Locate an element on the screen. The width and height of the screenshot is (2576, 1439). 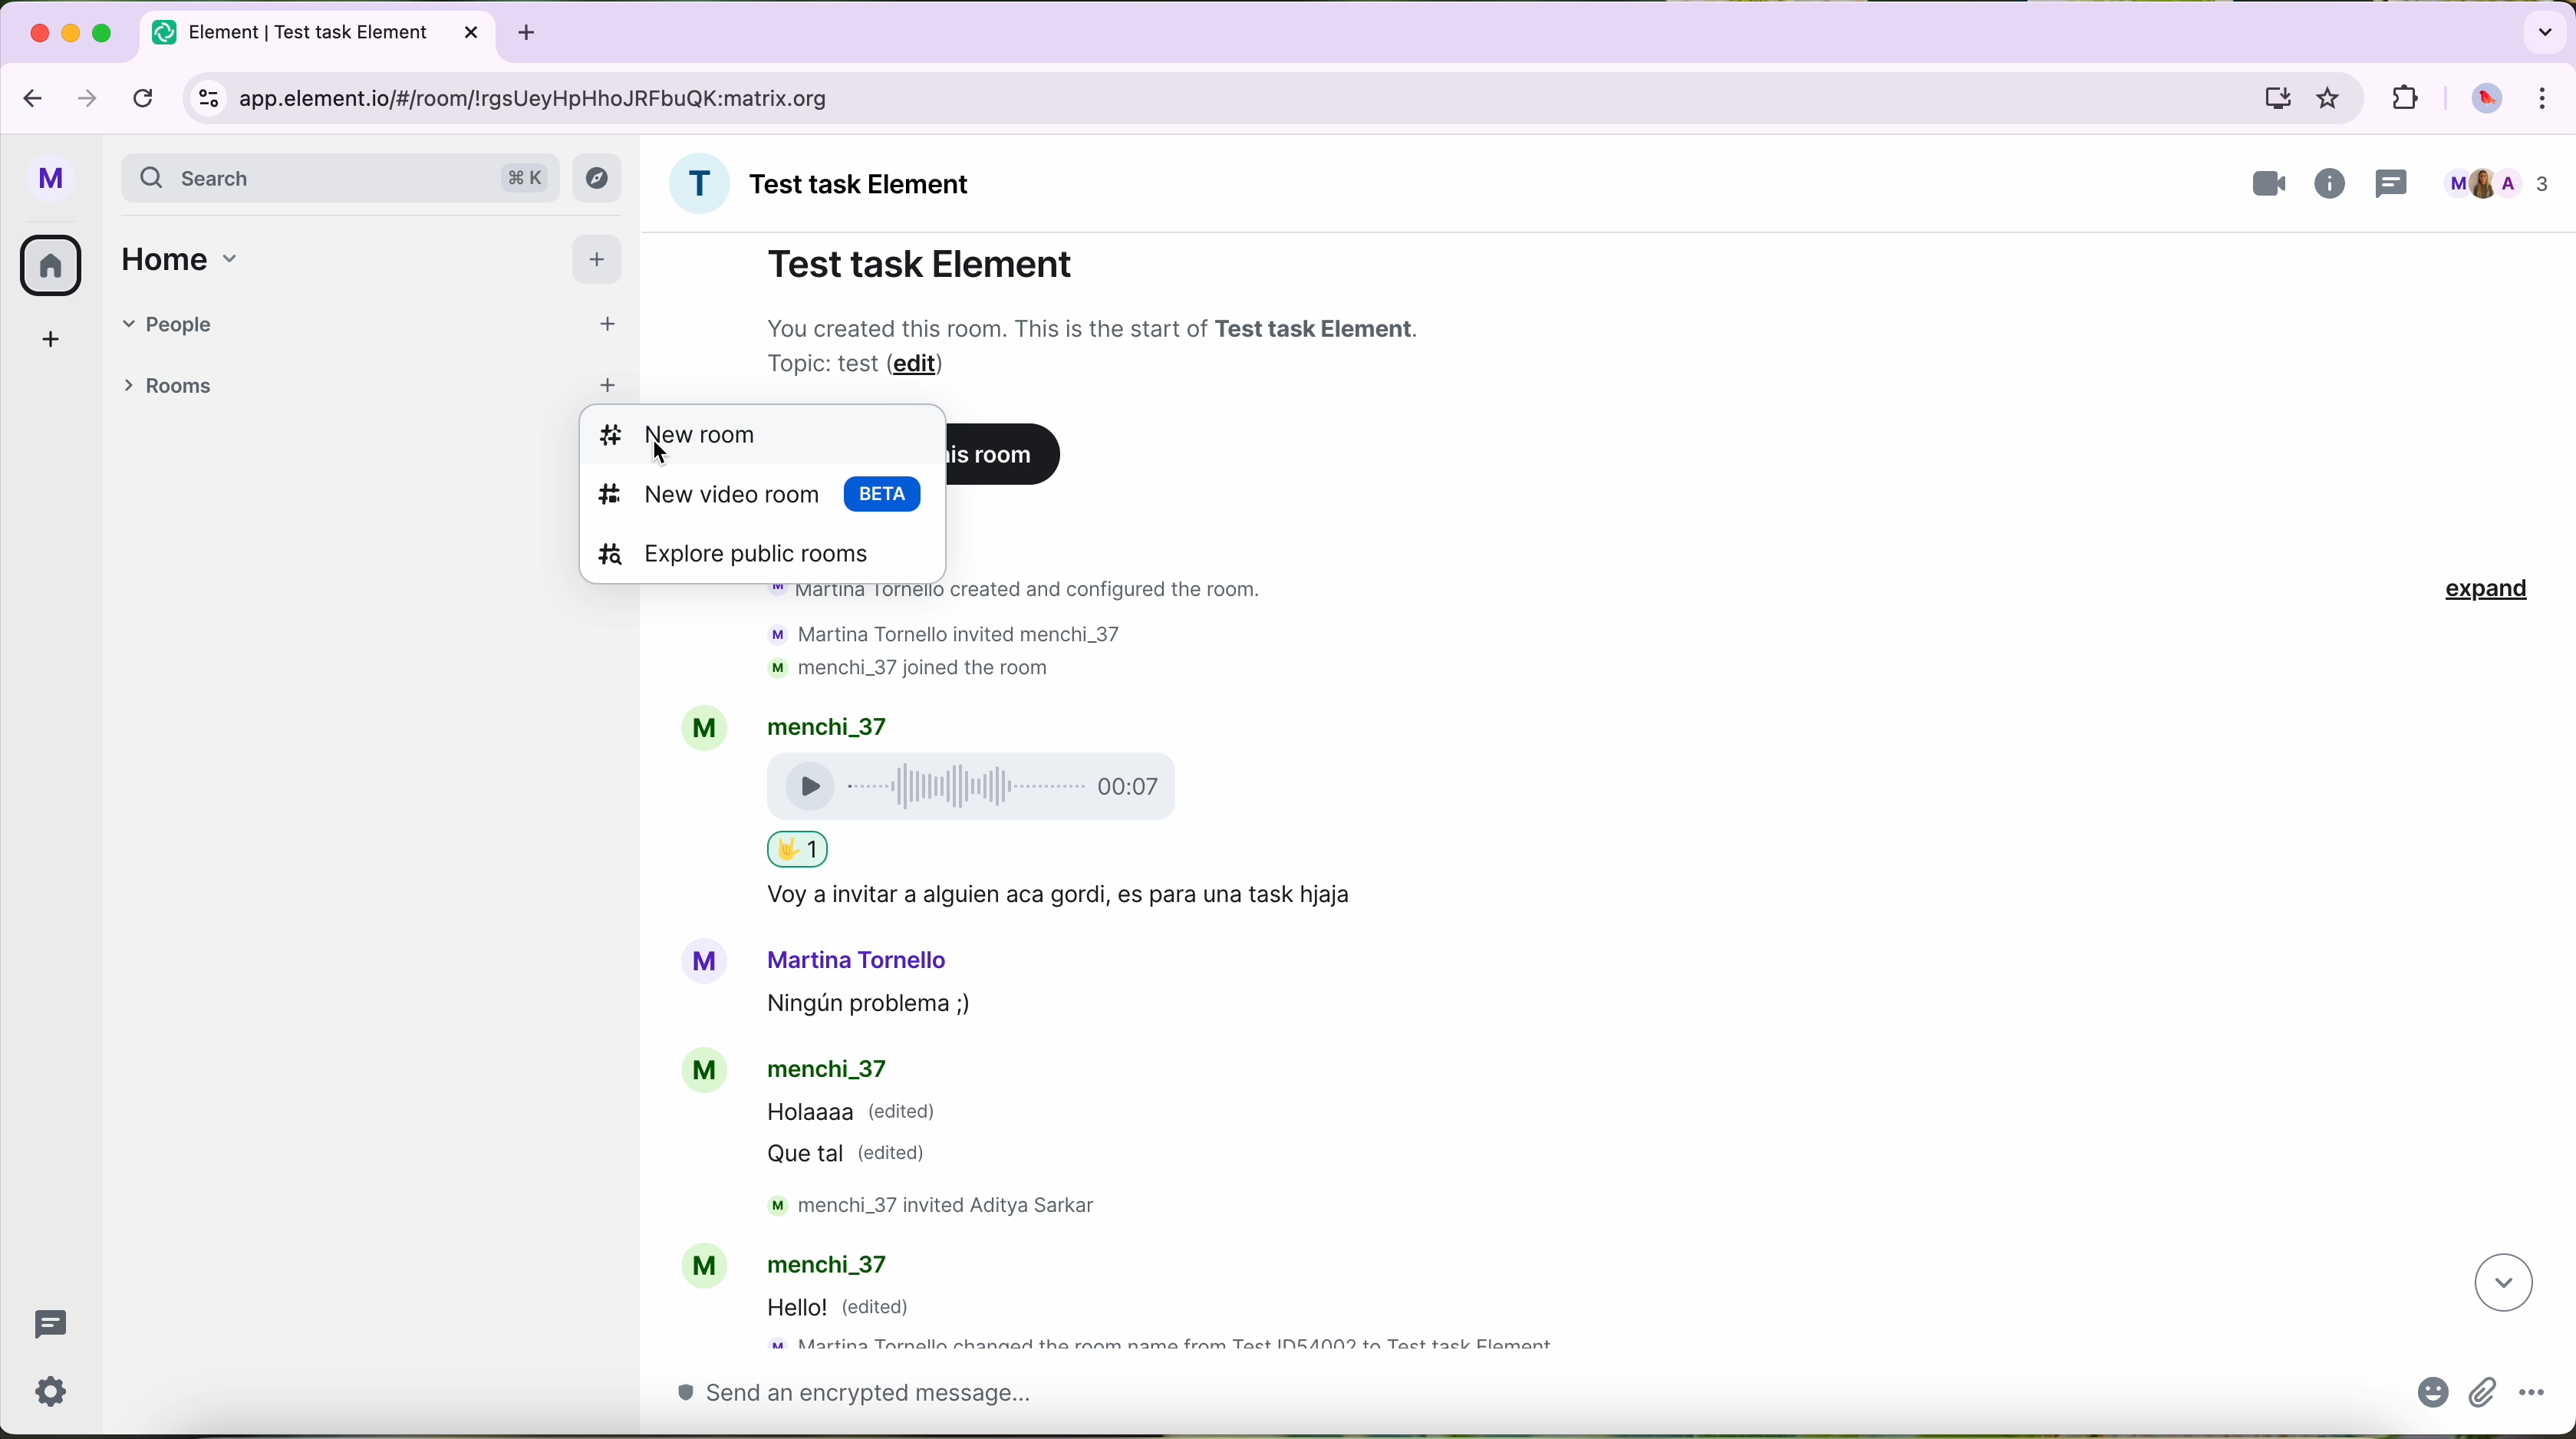
settings is located at coordinates (56, 1395).